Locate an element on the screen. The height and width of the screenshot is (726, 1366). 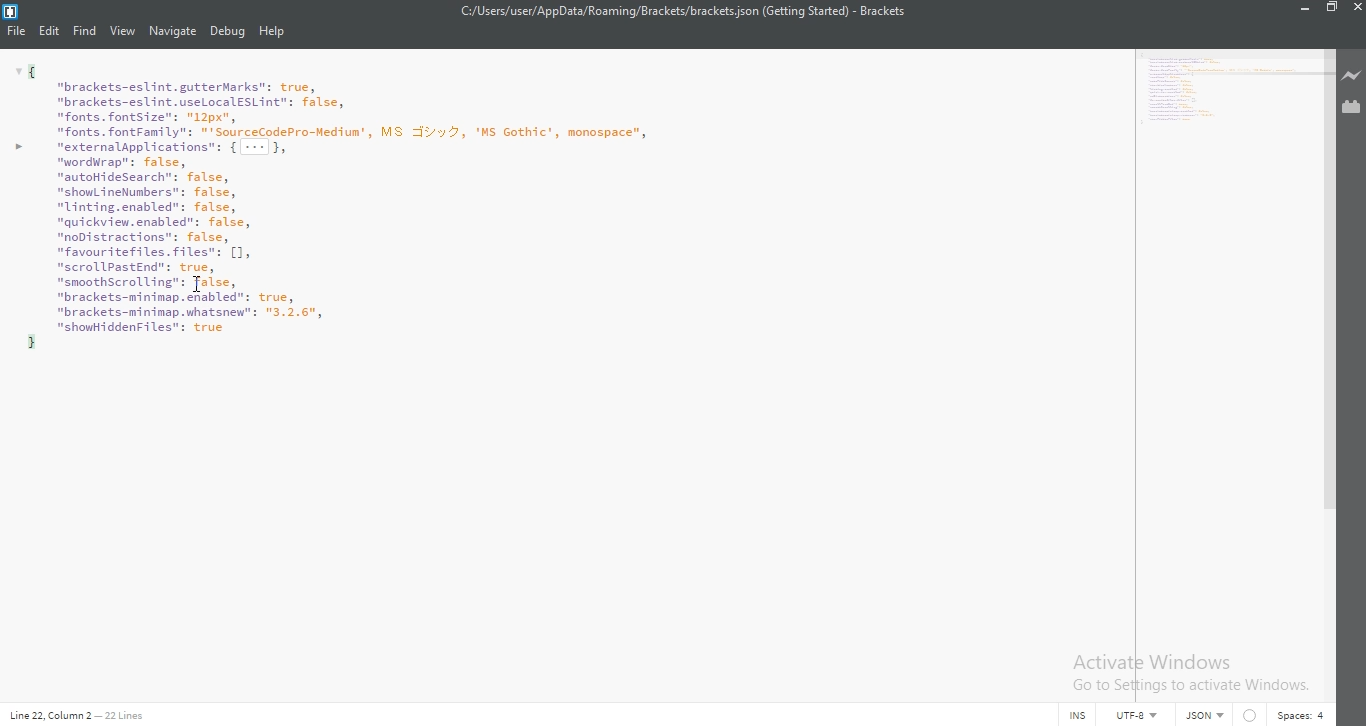
Close is located at coordinates (1357, 8).